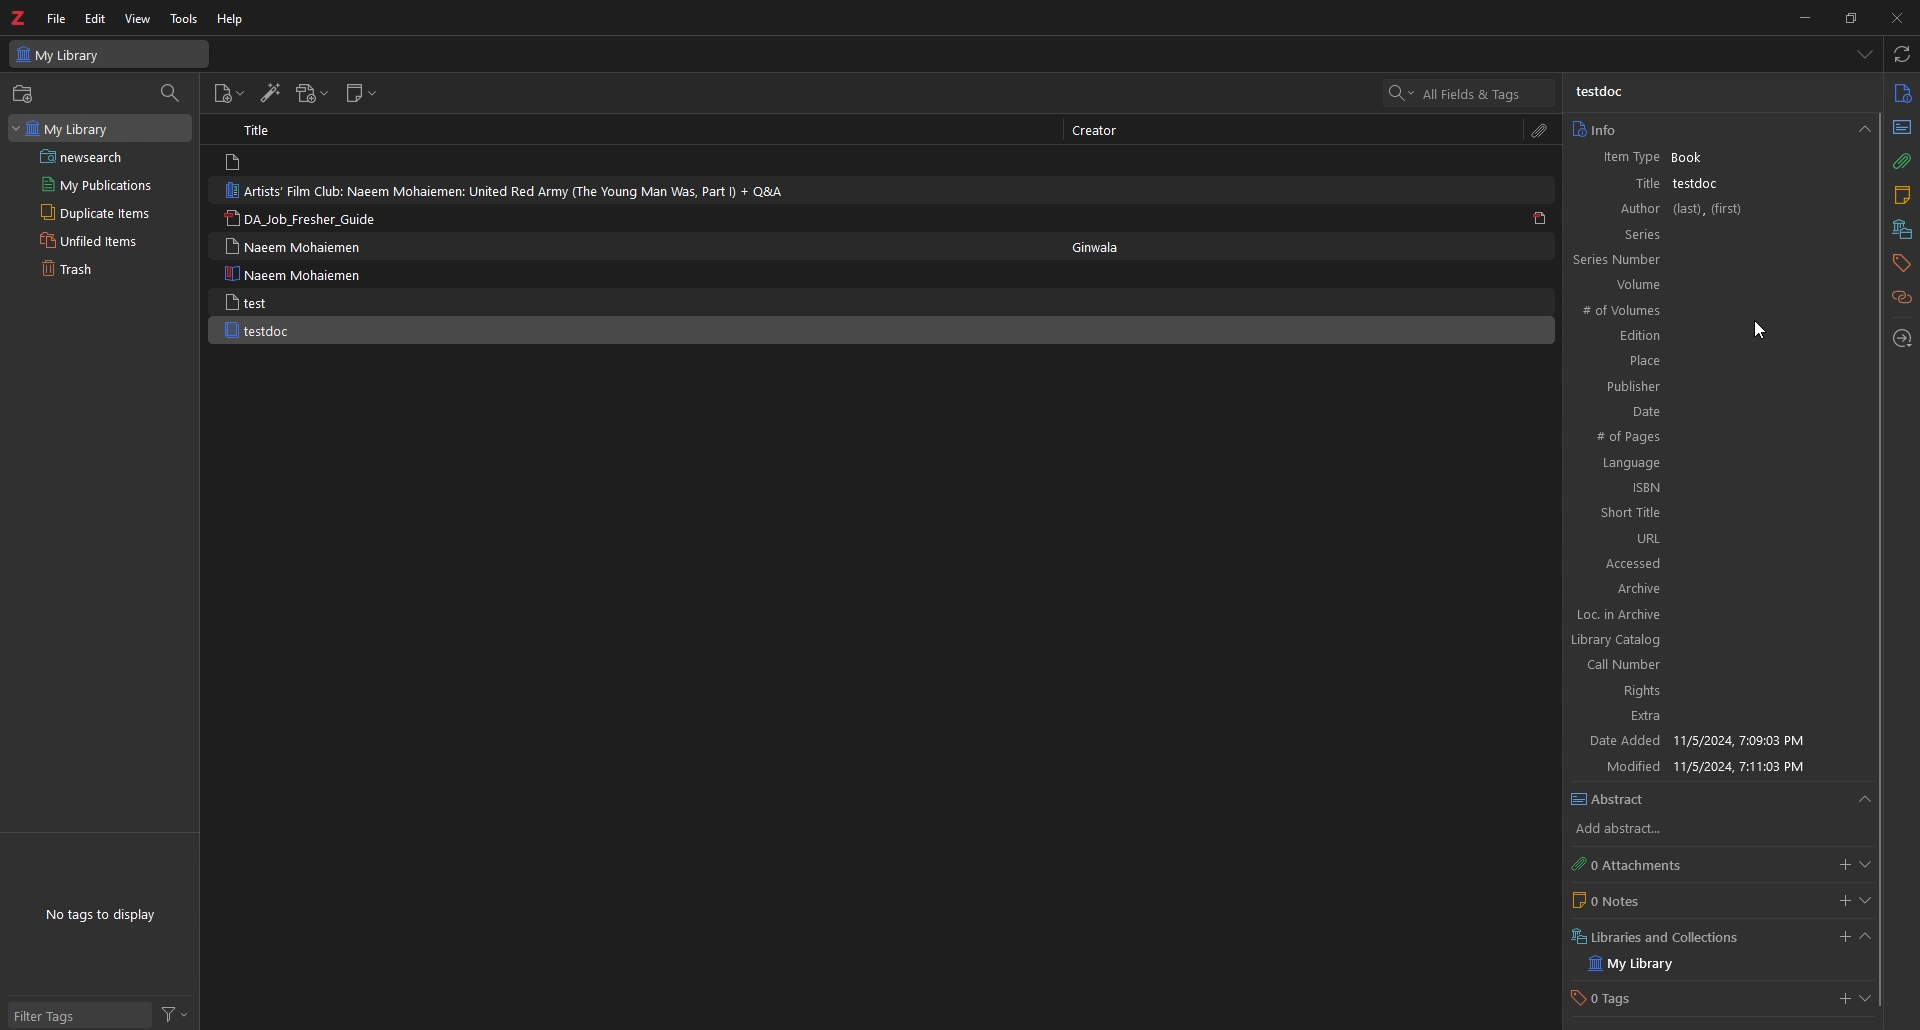  What do you see at coordinates (1543, 131) in the screenshot?
I see `attachment` at bounding box center [1543, 131].